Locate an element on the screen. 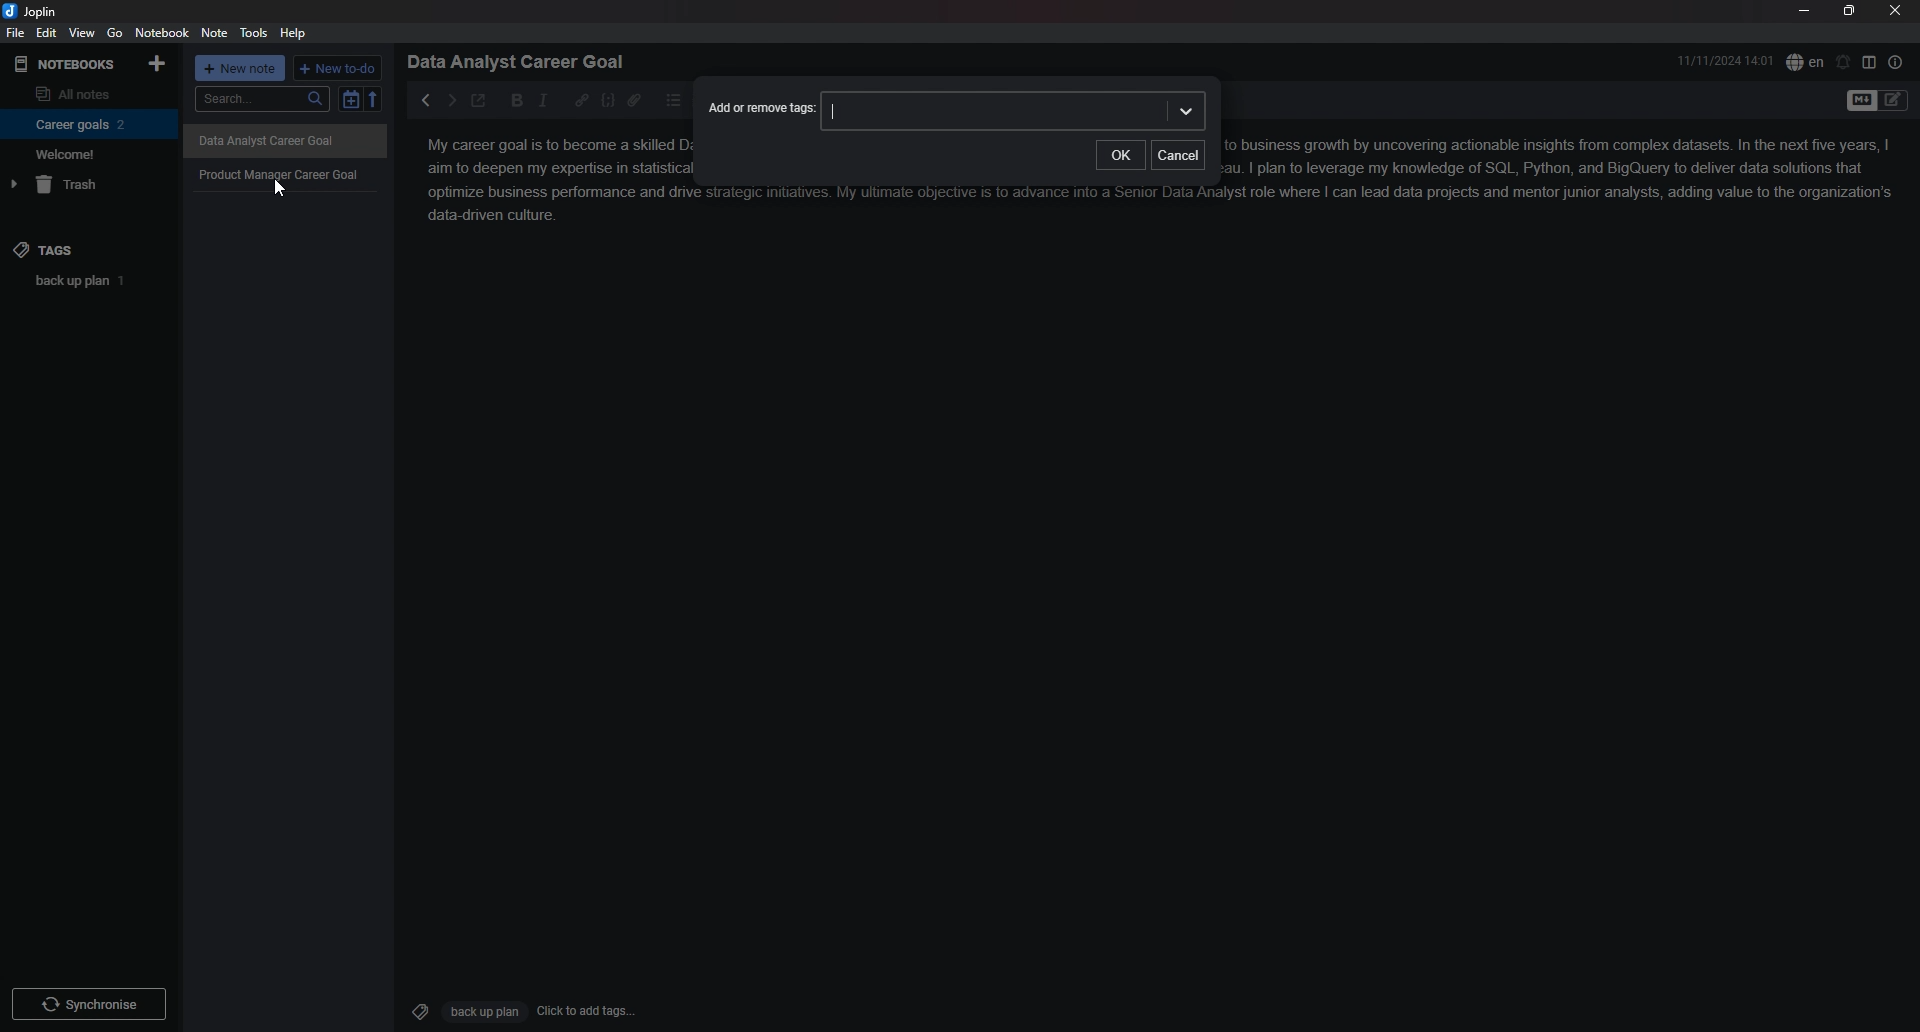  11/11/2024 14:01 is located at coordinates (1726, 60).